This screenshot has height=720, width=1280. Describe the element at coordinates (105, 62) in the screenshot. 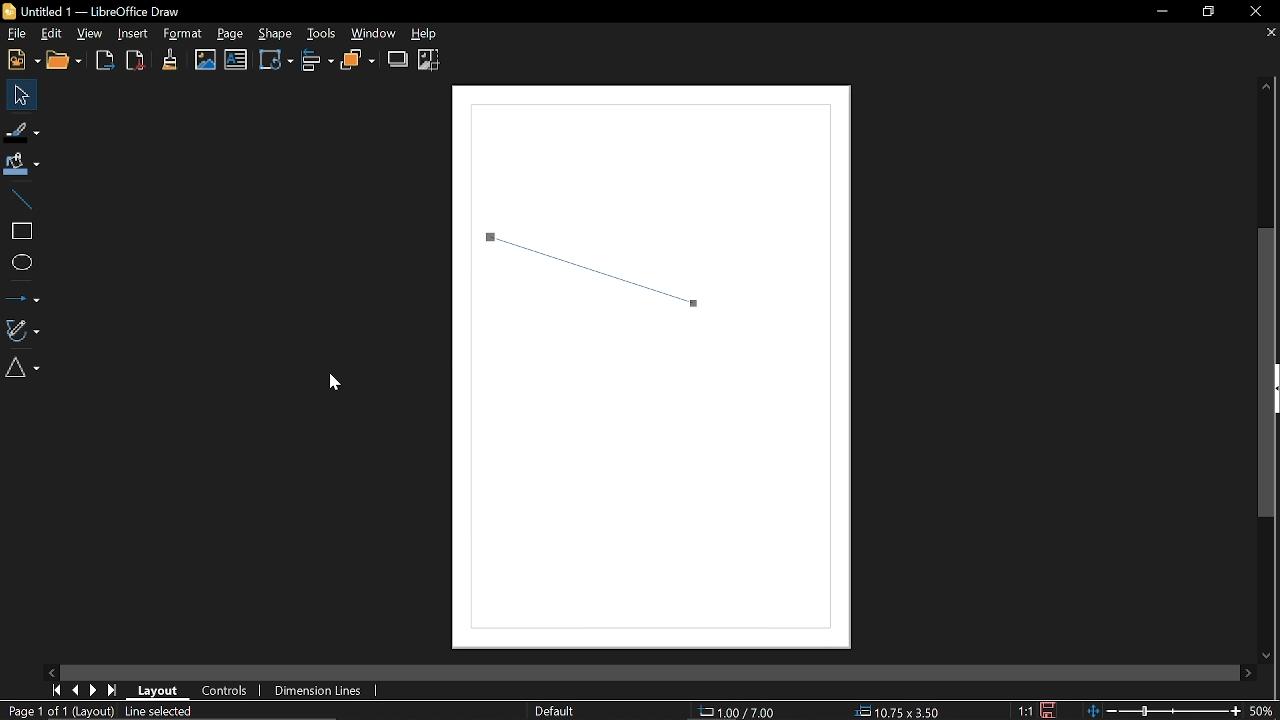

I see `Export` at that location.